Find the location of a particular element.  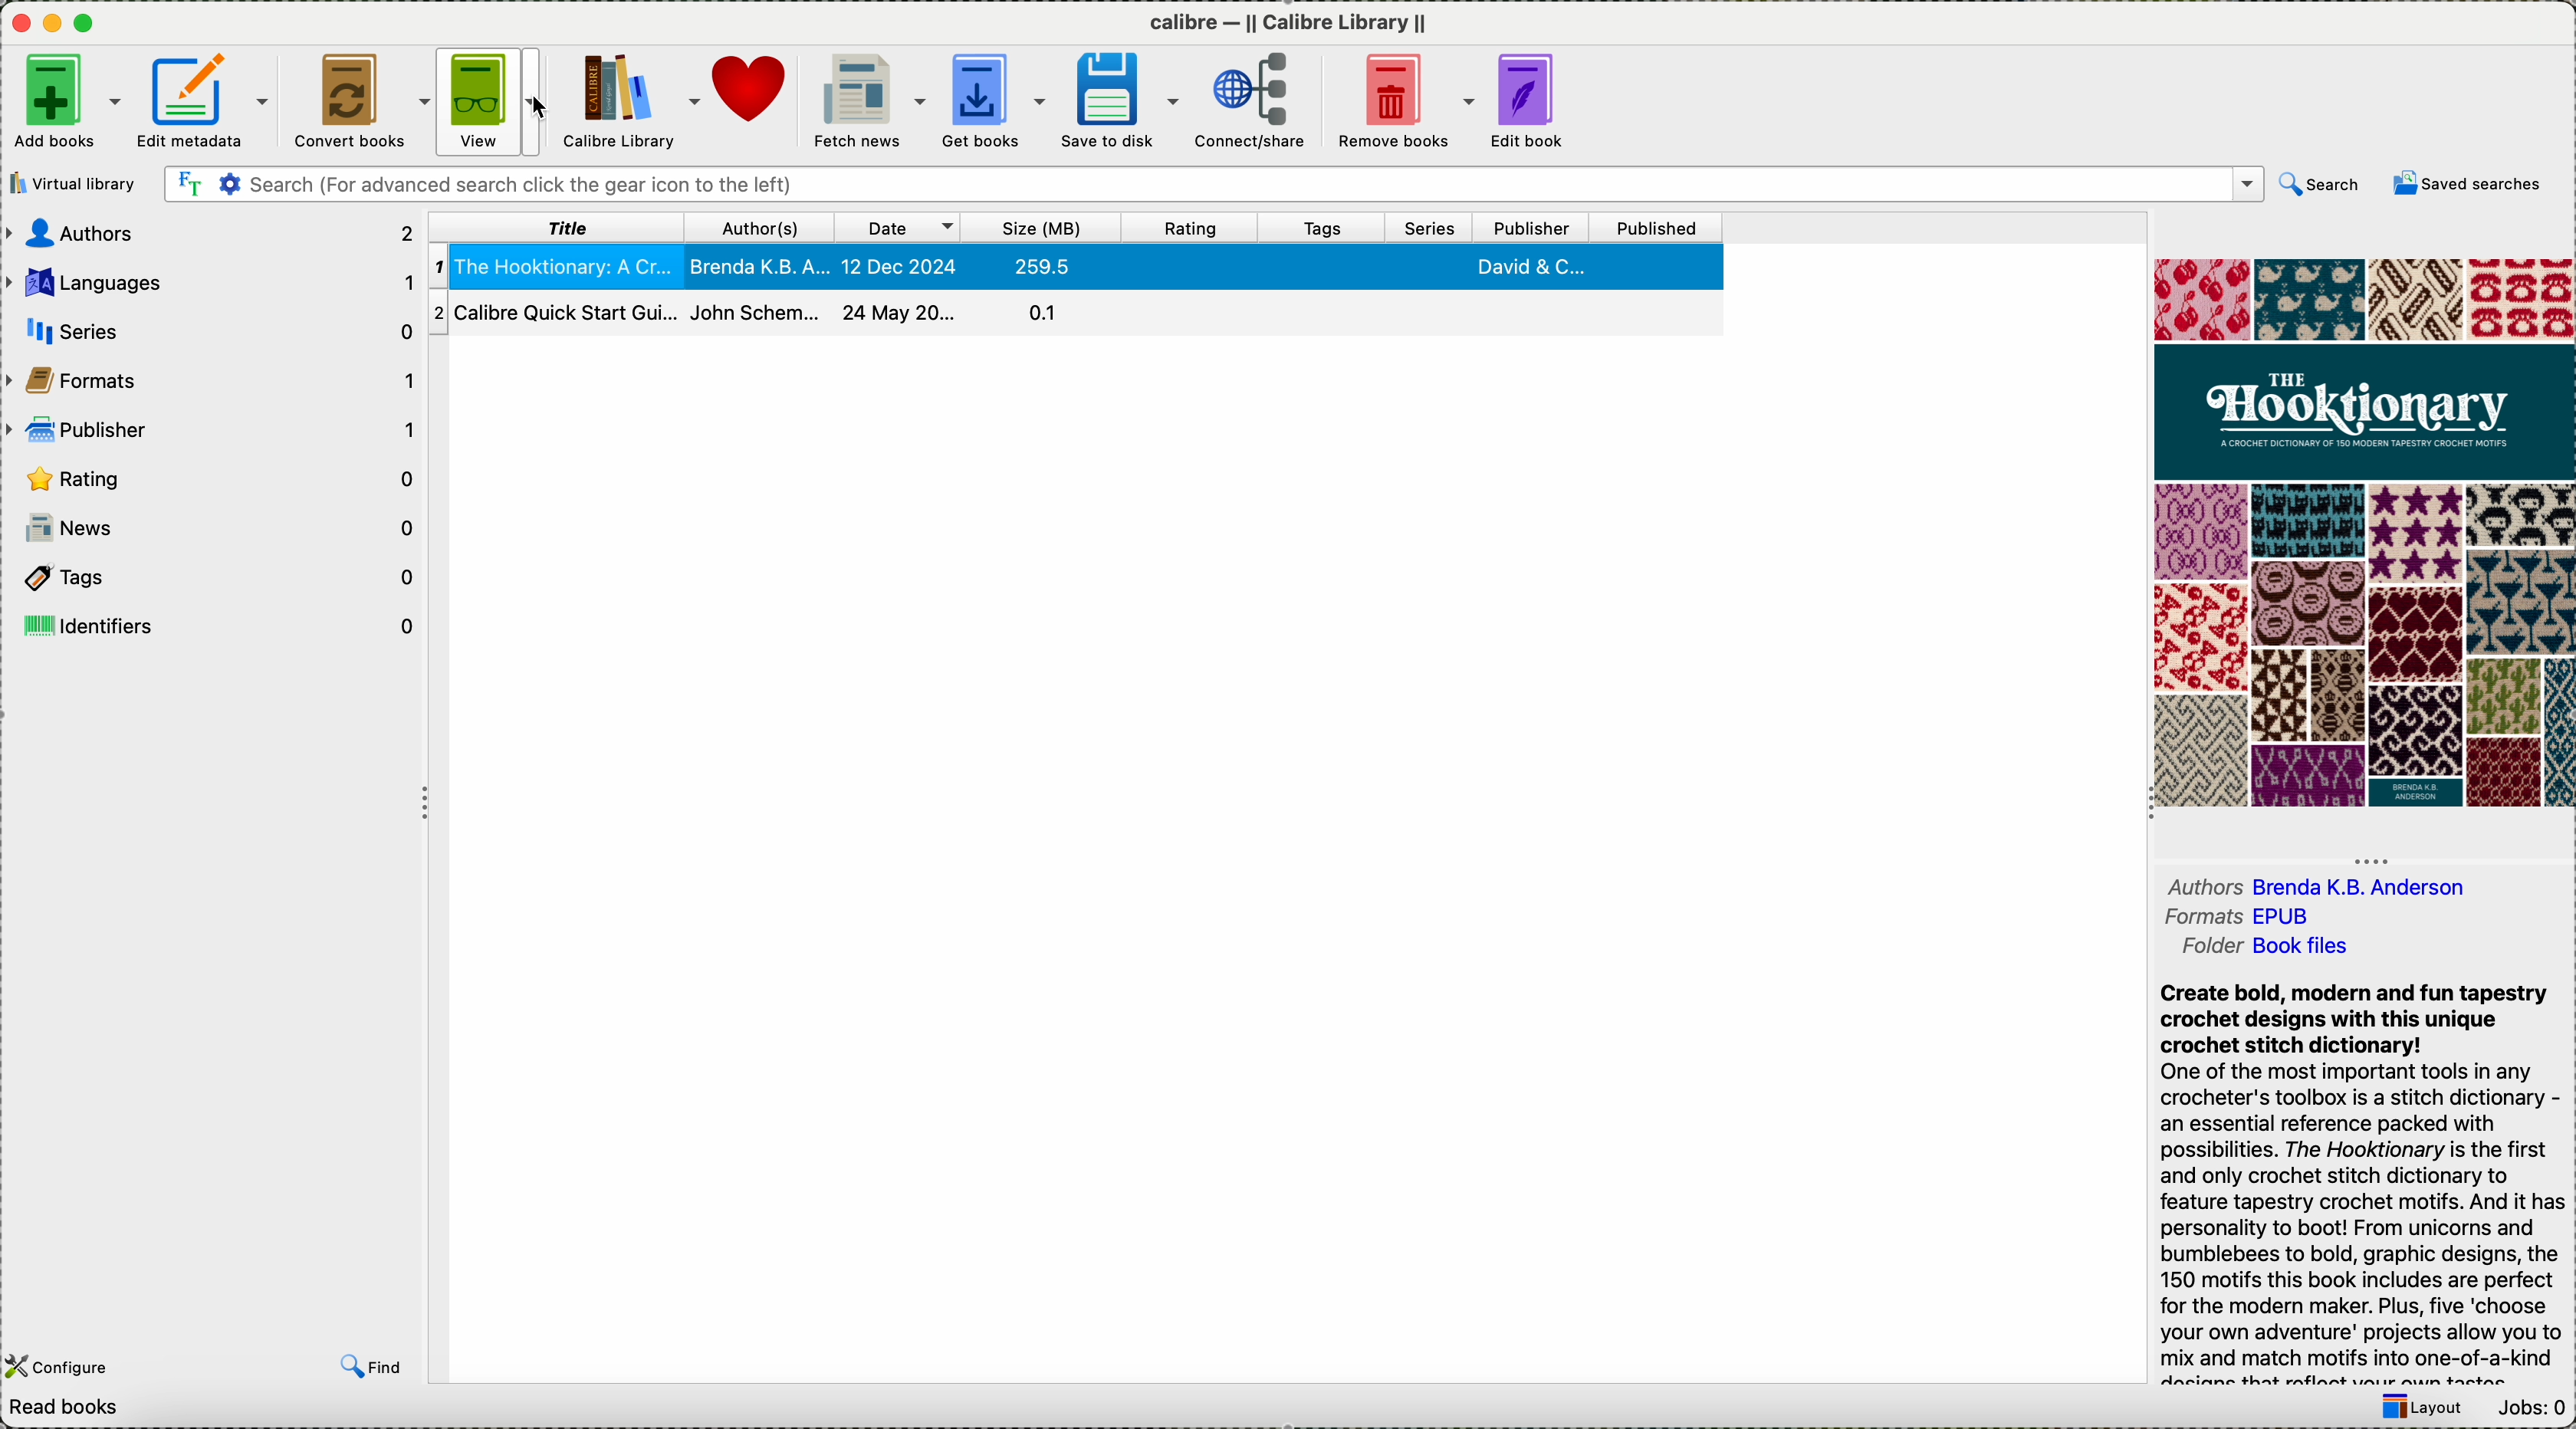

close program is located at coordinates (21, 24).